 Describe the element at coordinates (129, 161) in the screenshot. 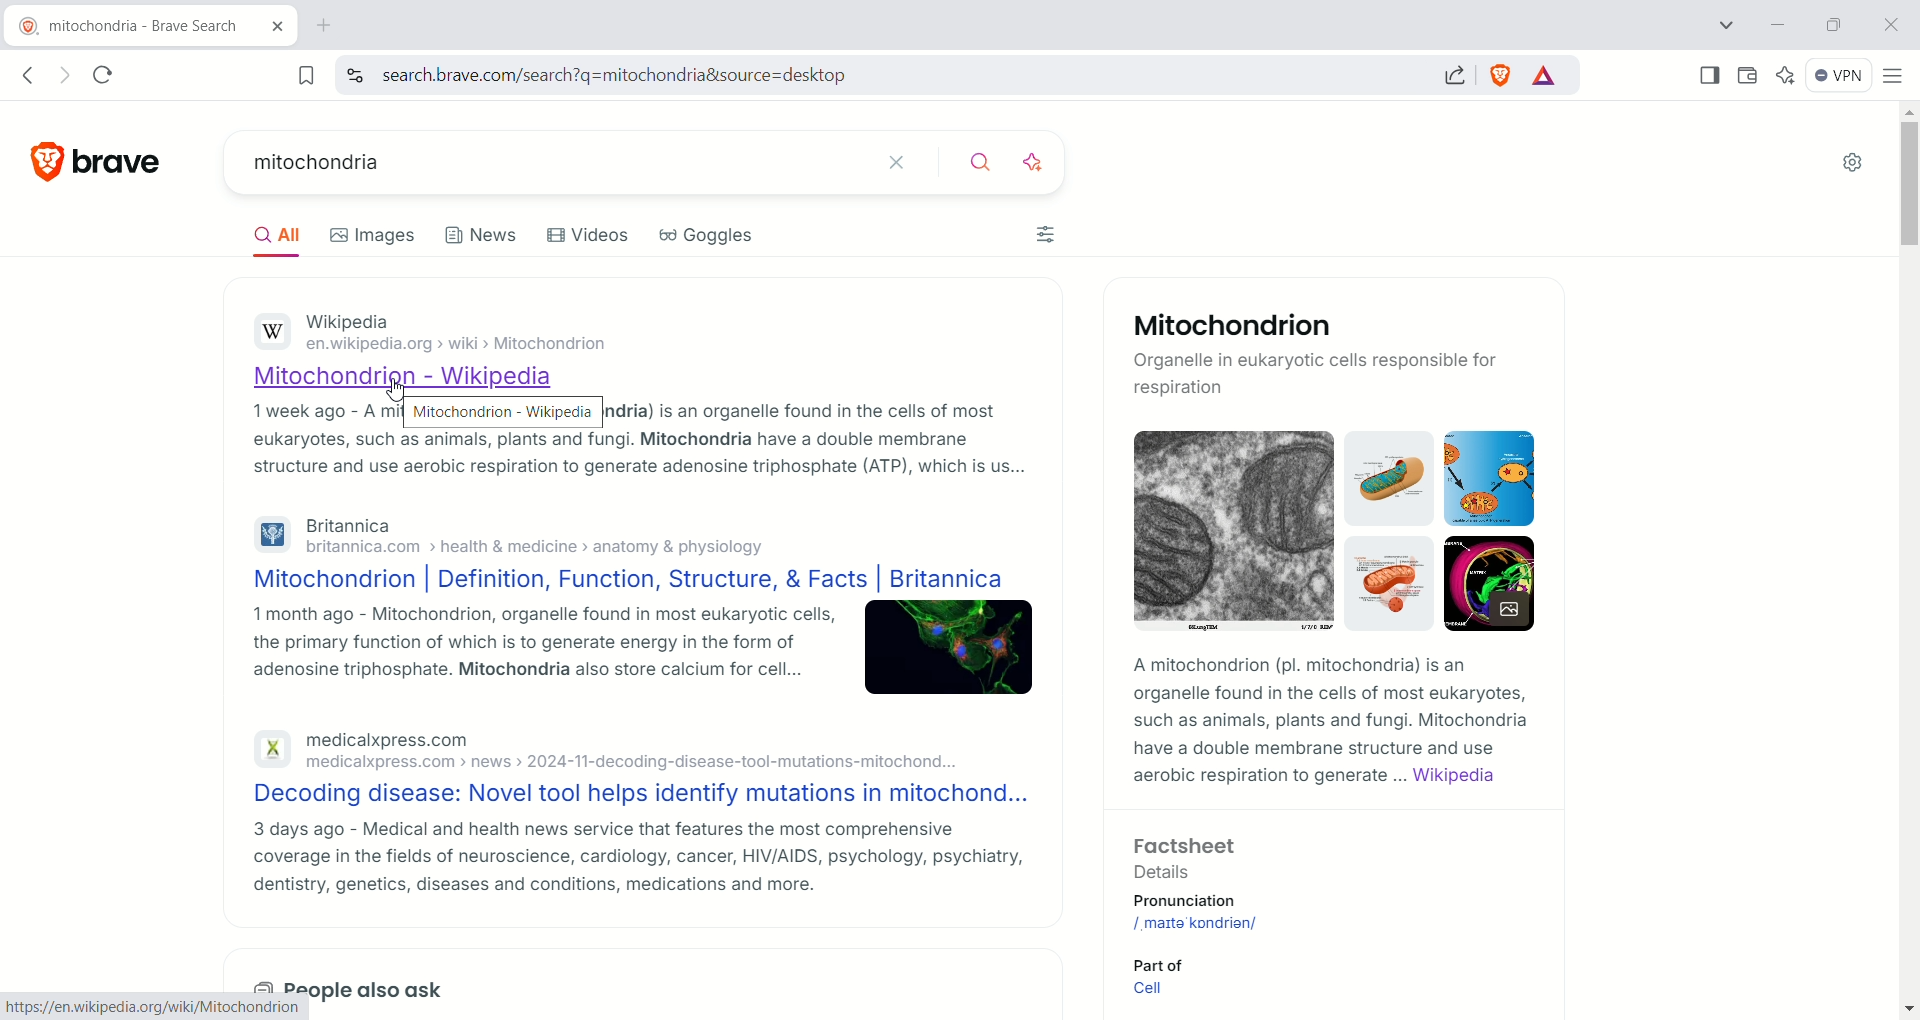

I see `brave` at that location.